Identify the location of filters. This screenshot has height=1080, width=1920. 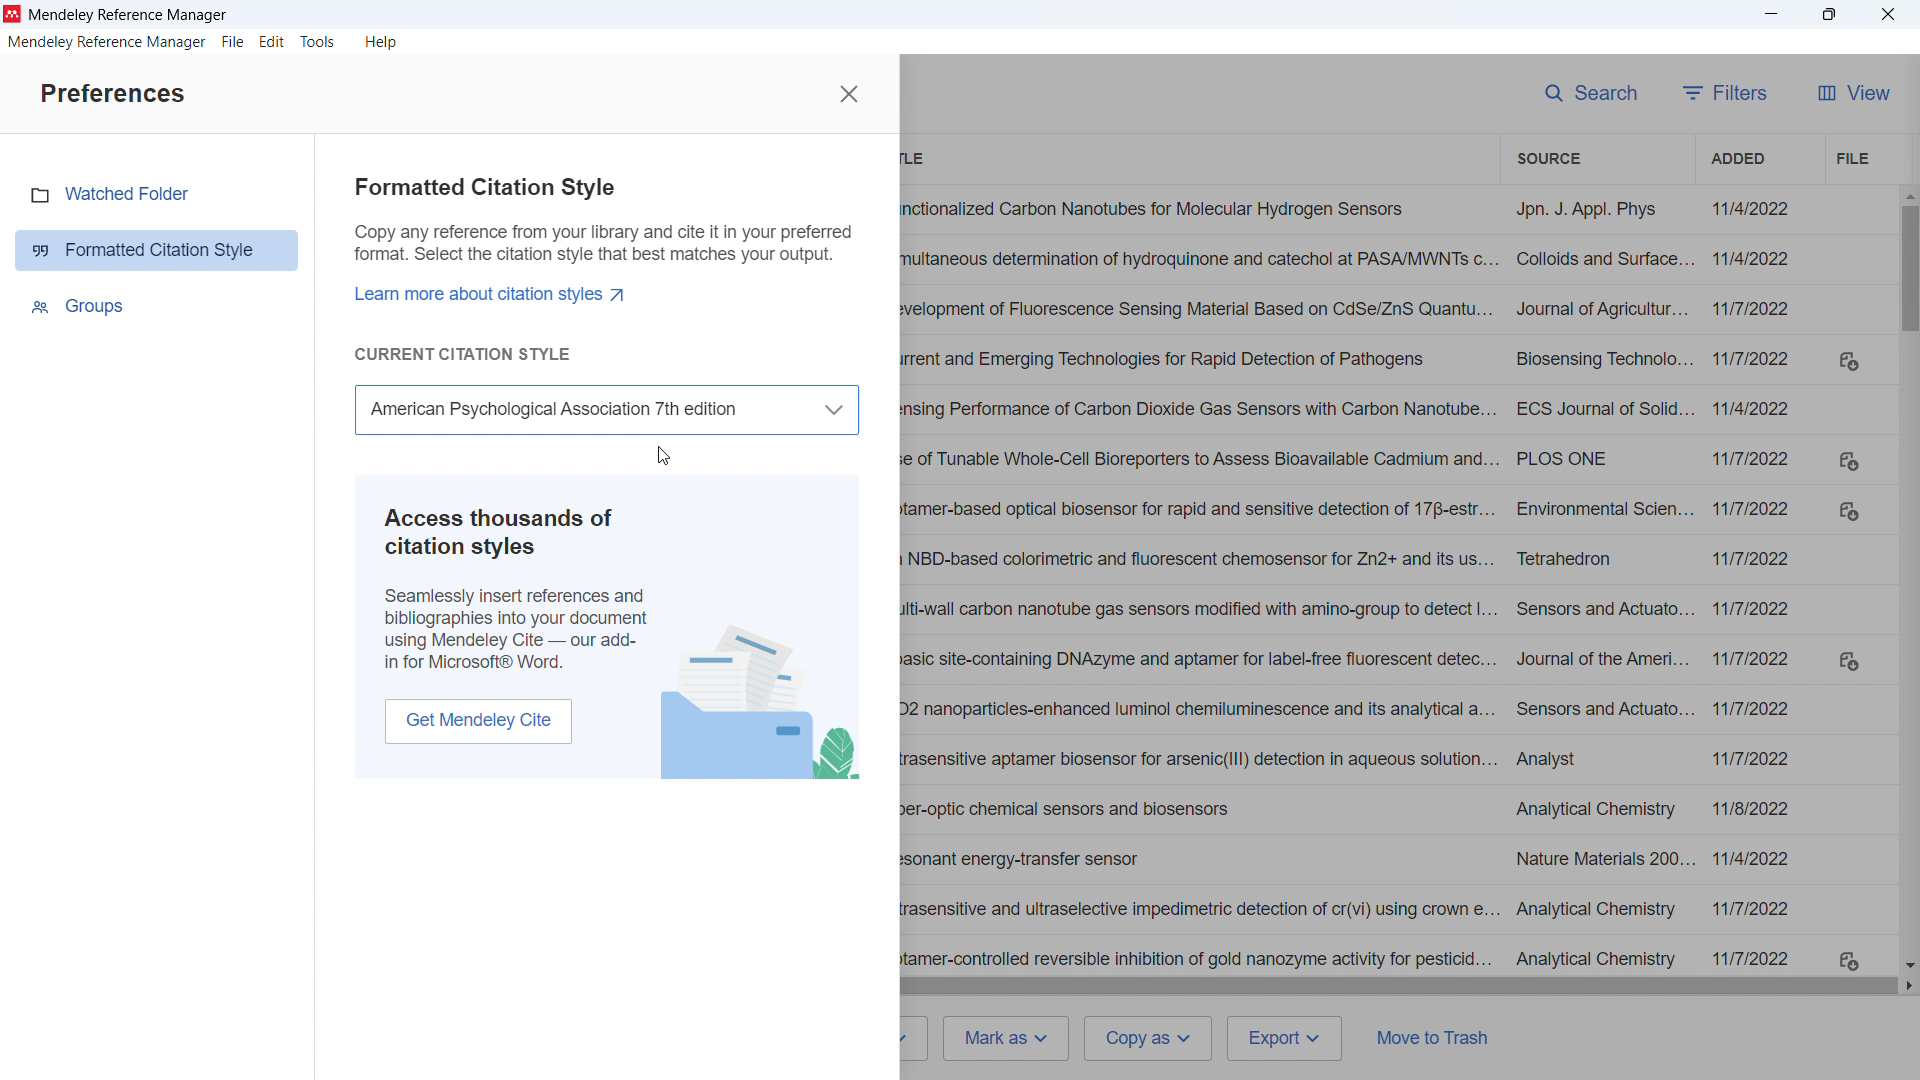
(1726, 93).